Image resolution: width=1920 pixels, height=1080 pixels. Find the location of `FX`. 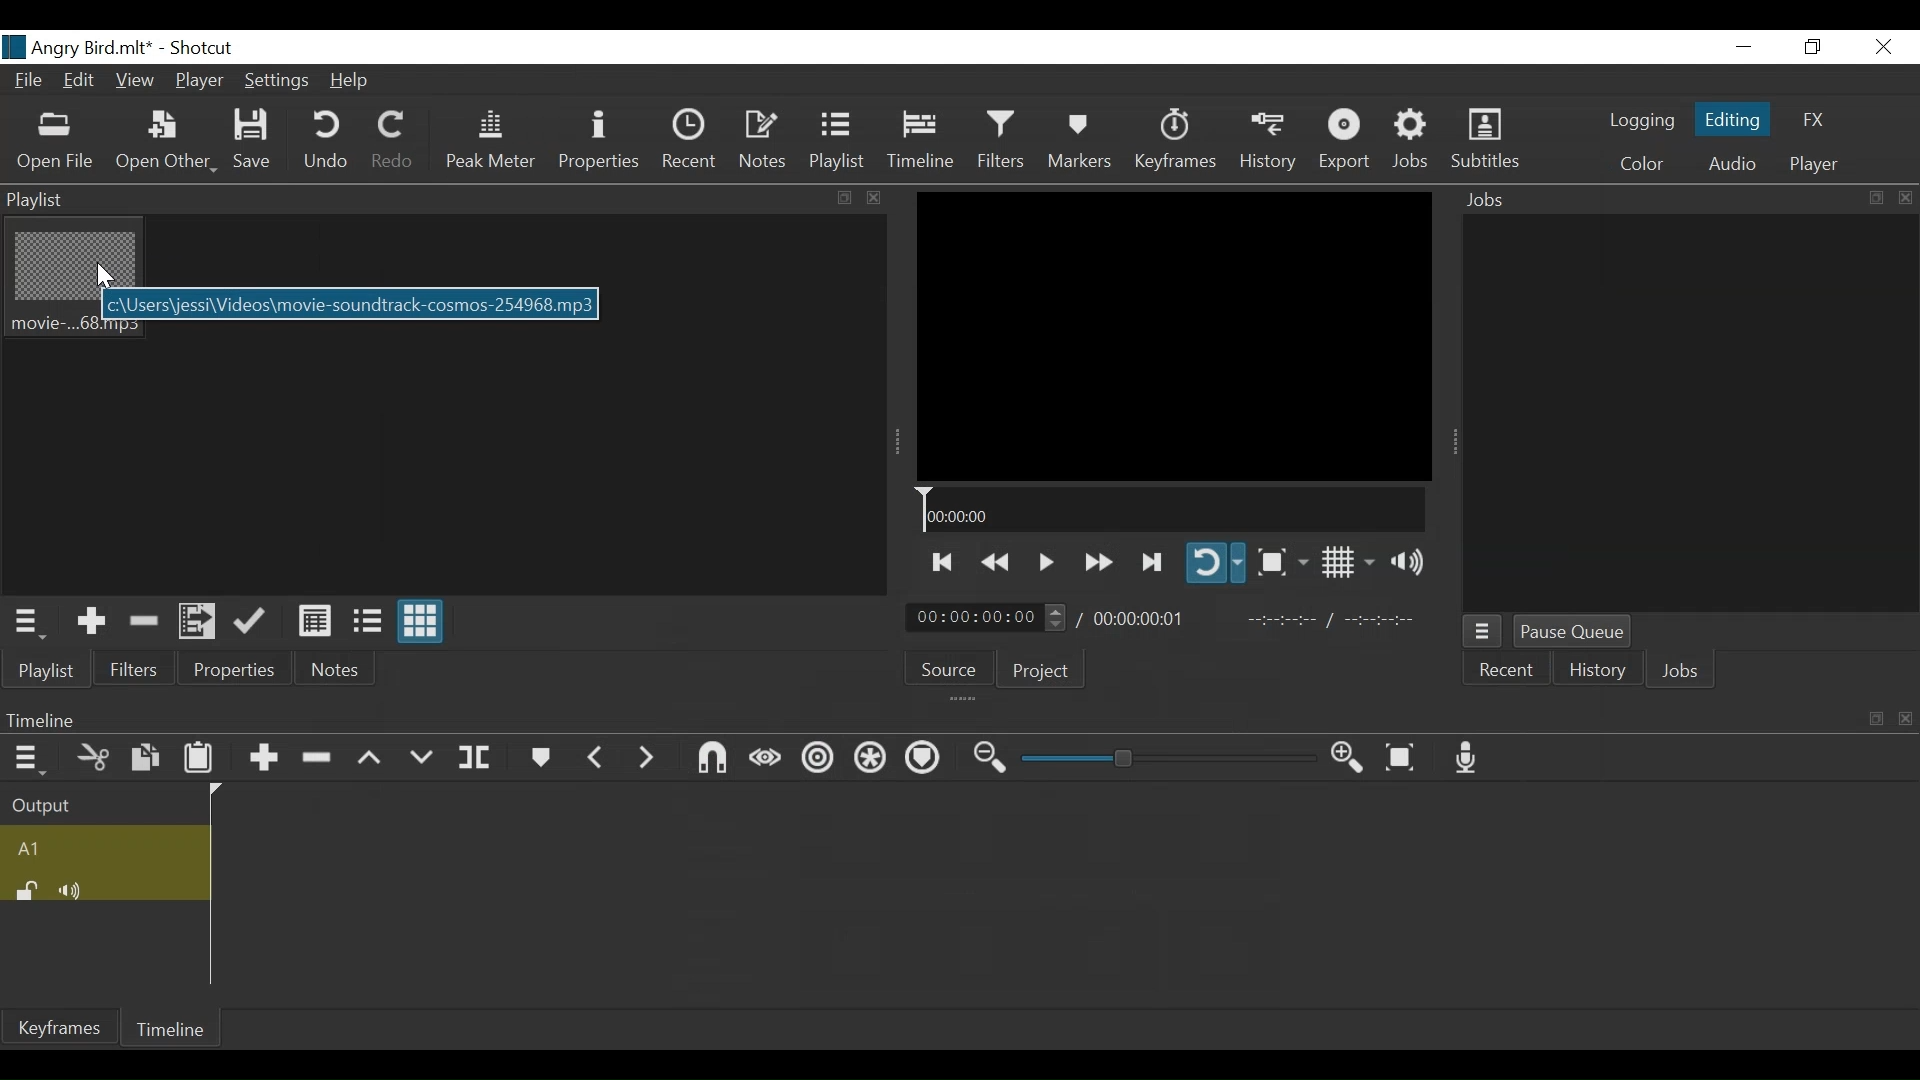

FX is located at coordinates (1811, 120).